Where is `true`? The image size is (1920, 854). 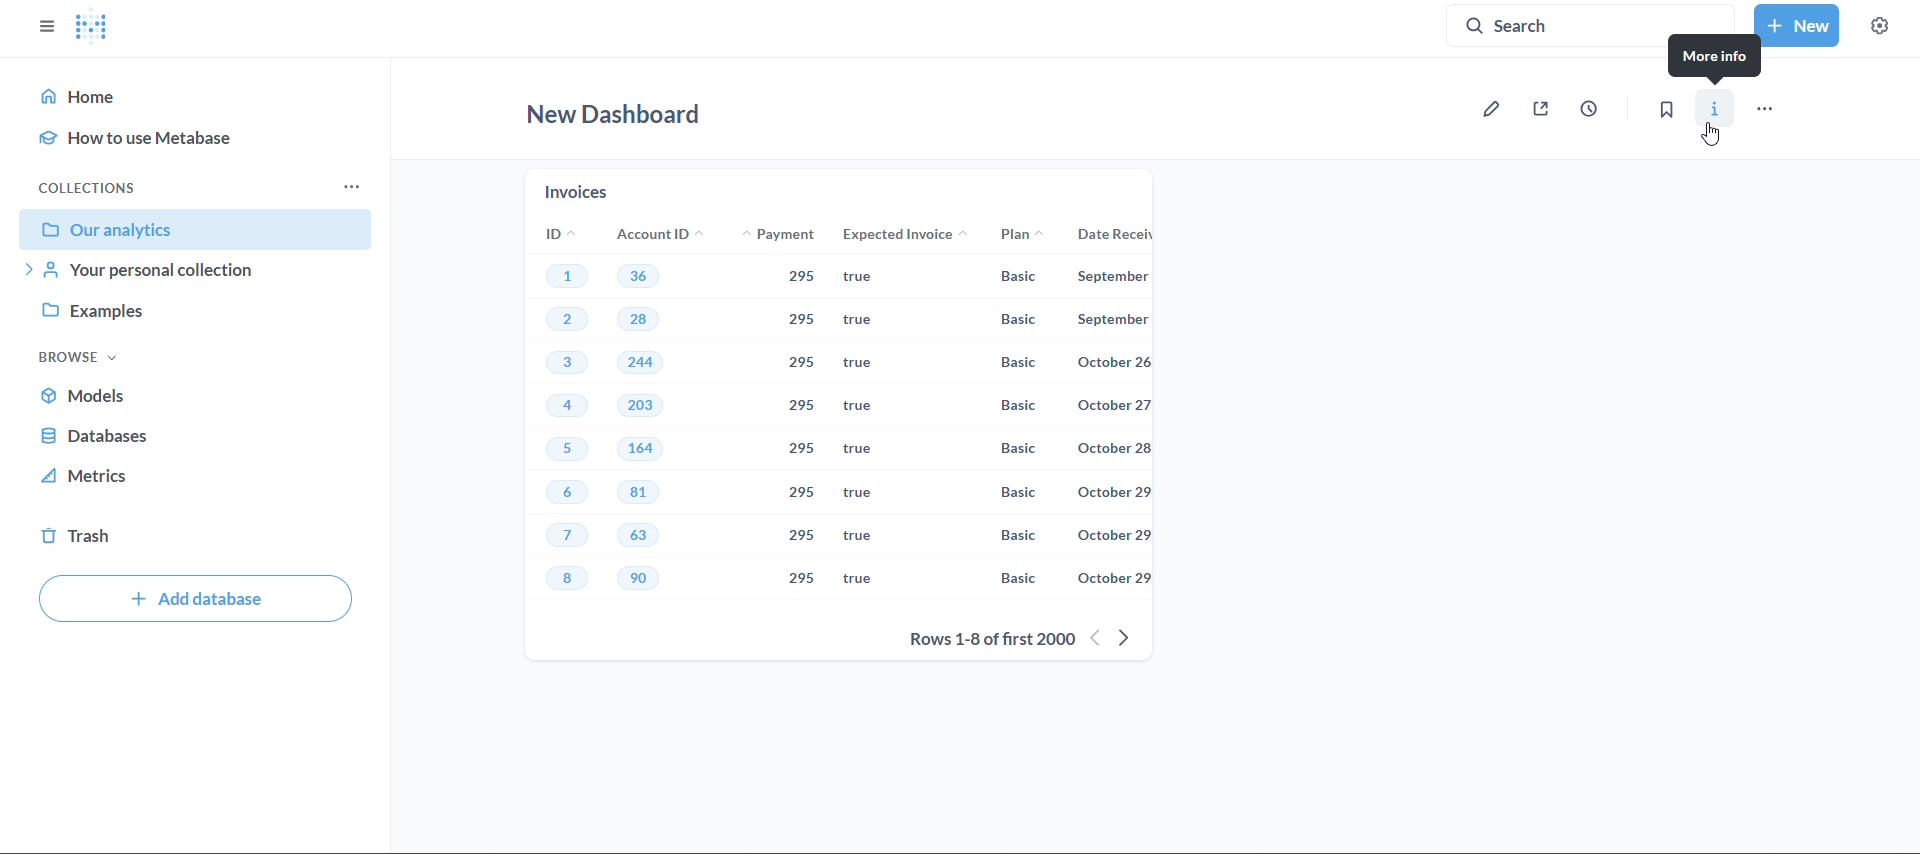 true is located at coordinates (855, 535).